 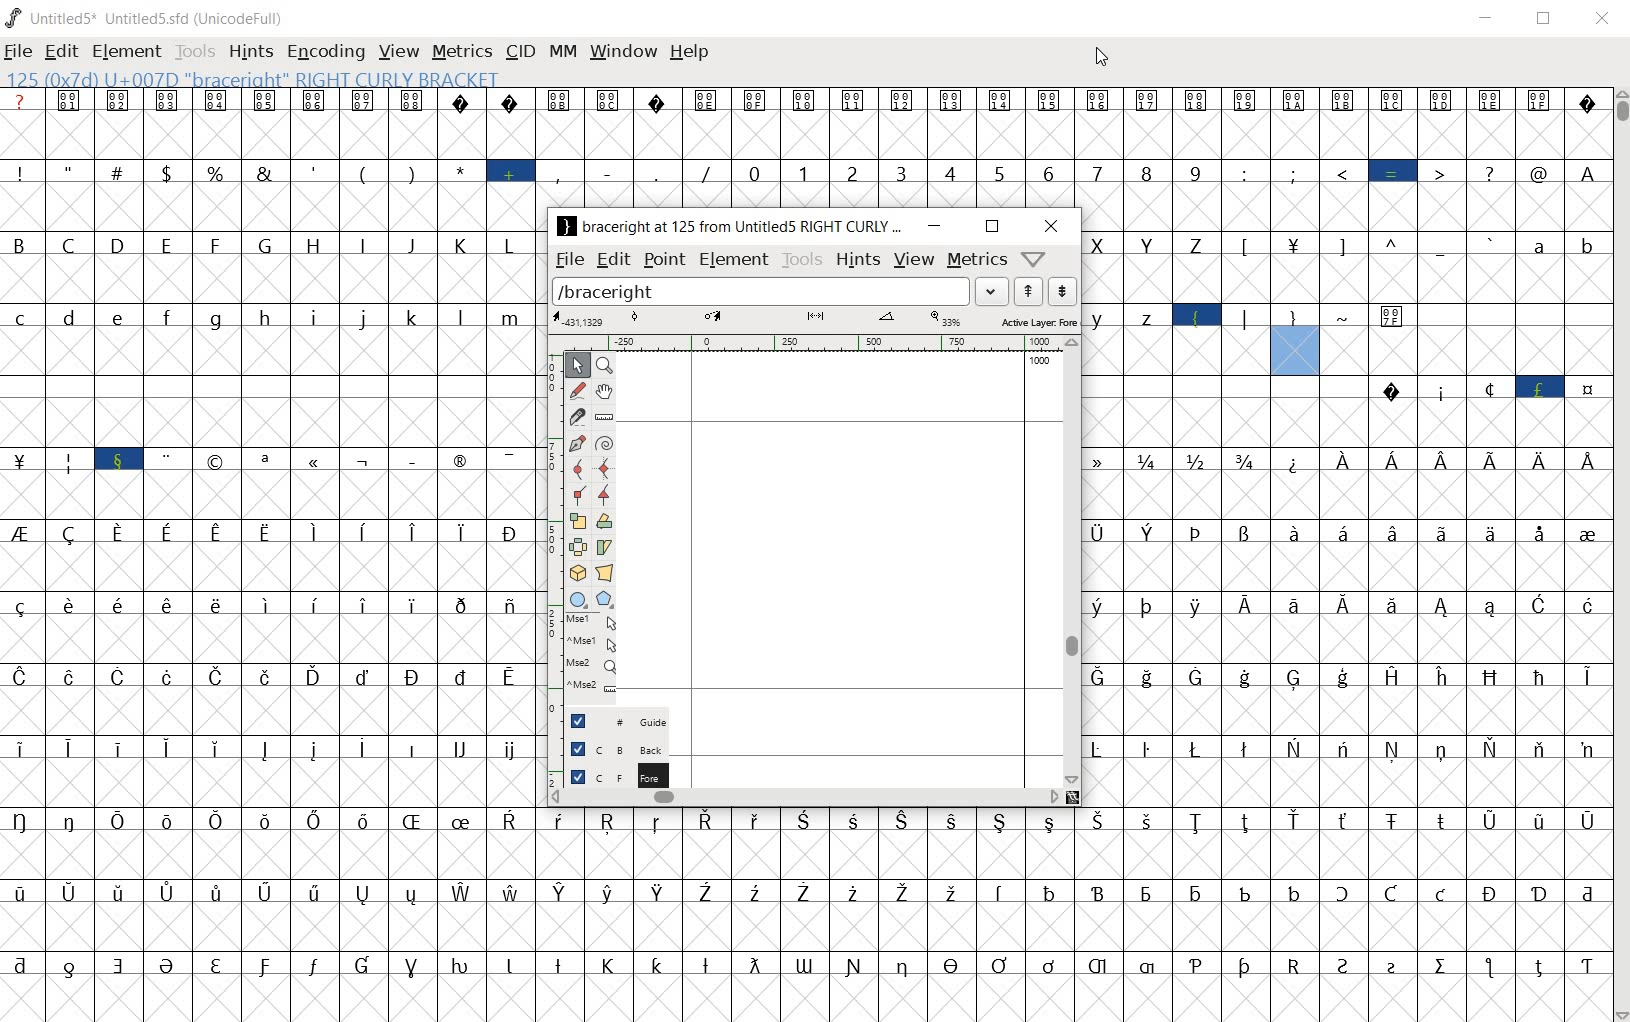 What do you see at coordinates (1101, 57) in the screenshot?
I see `CURSOR` at bounding box center [1101, 57].